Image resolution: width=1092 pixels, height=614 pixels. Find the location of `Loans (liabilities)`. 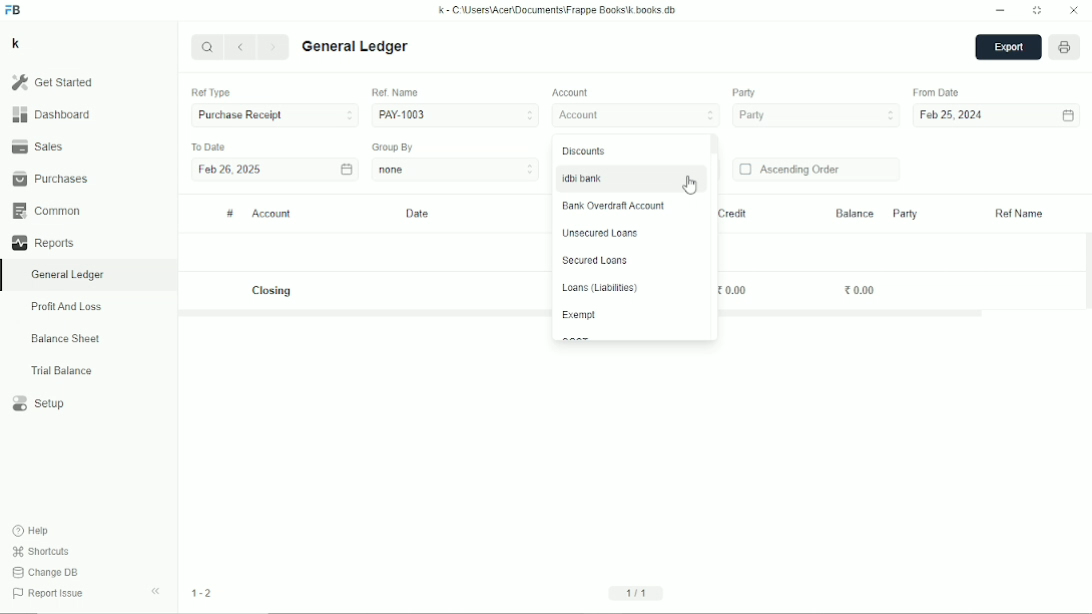

Loans (liabilities) is located at coordinates (599, 288).